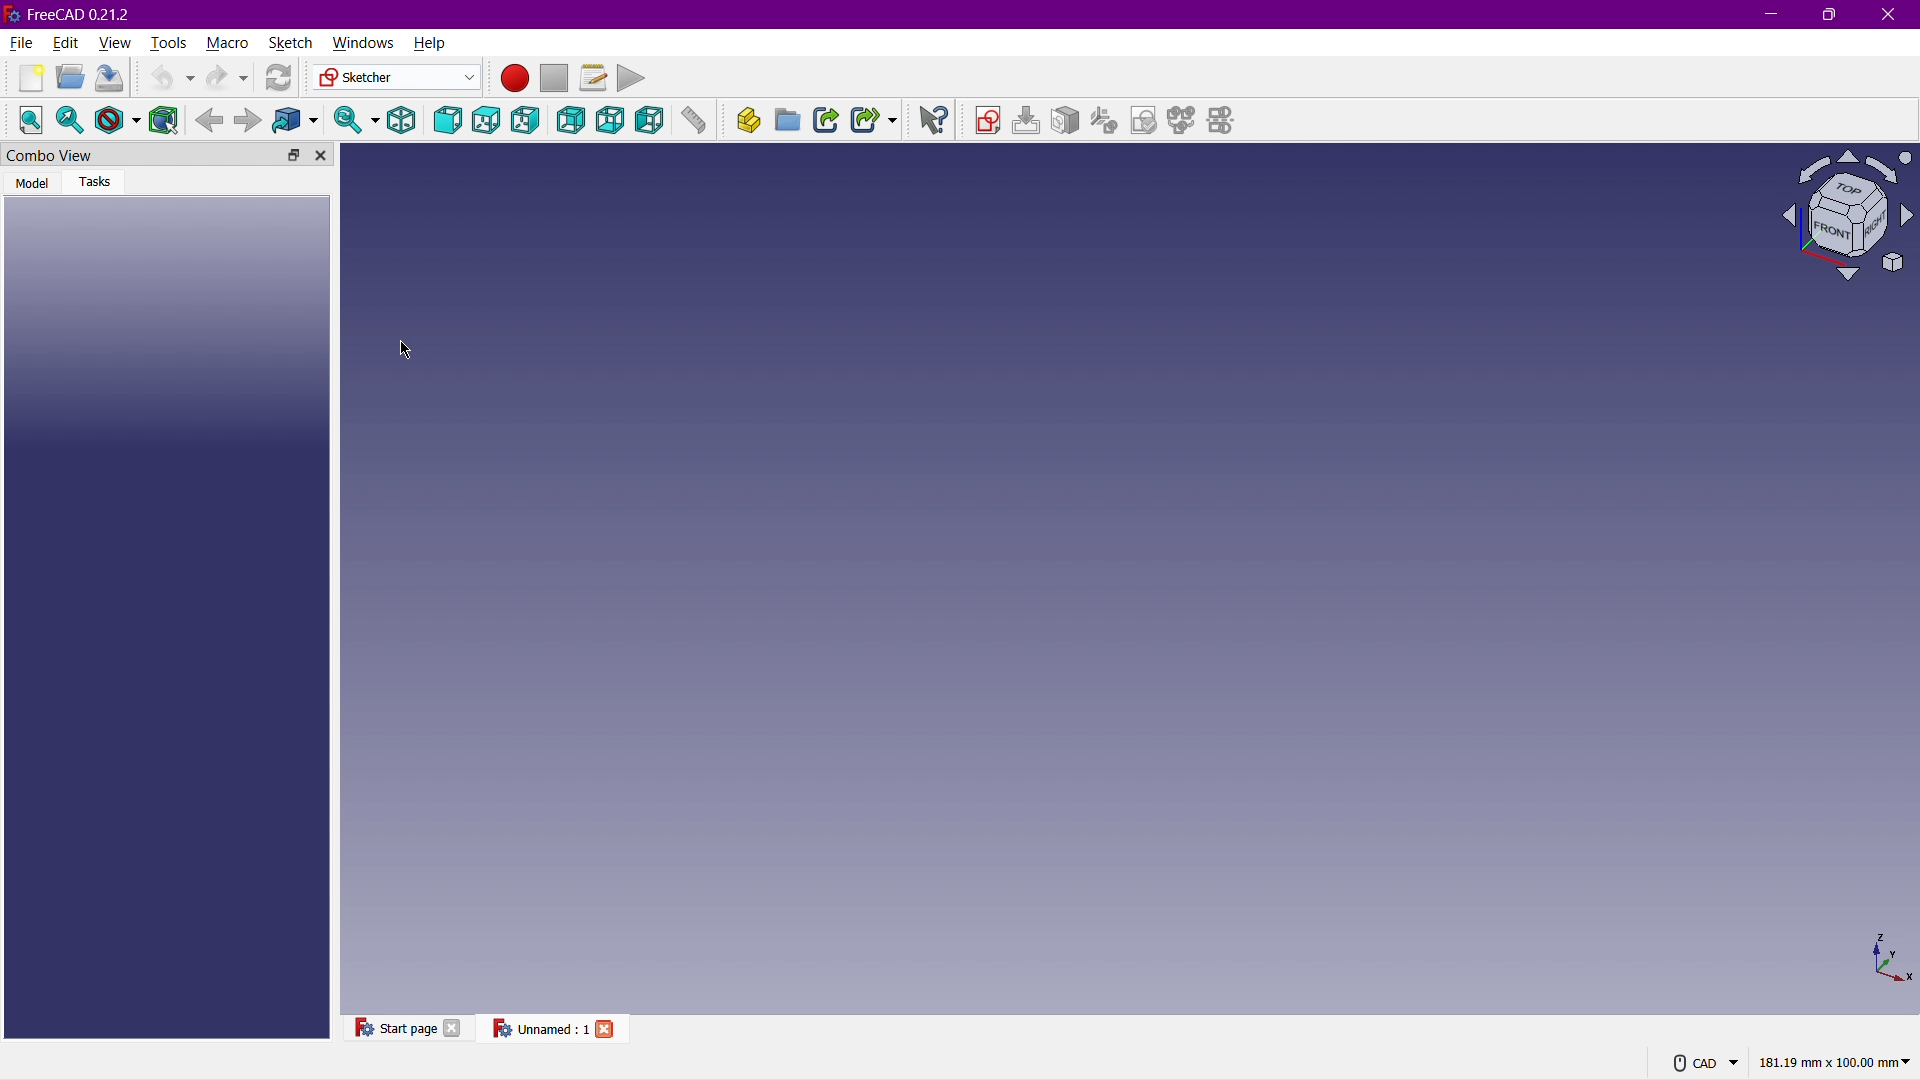 The width and height of the screenshot is (1920, 1080). Describe the element at coordinates (1889, 959) in the screenshot. I see `3D Axis View` at that location.